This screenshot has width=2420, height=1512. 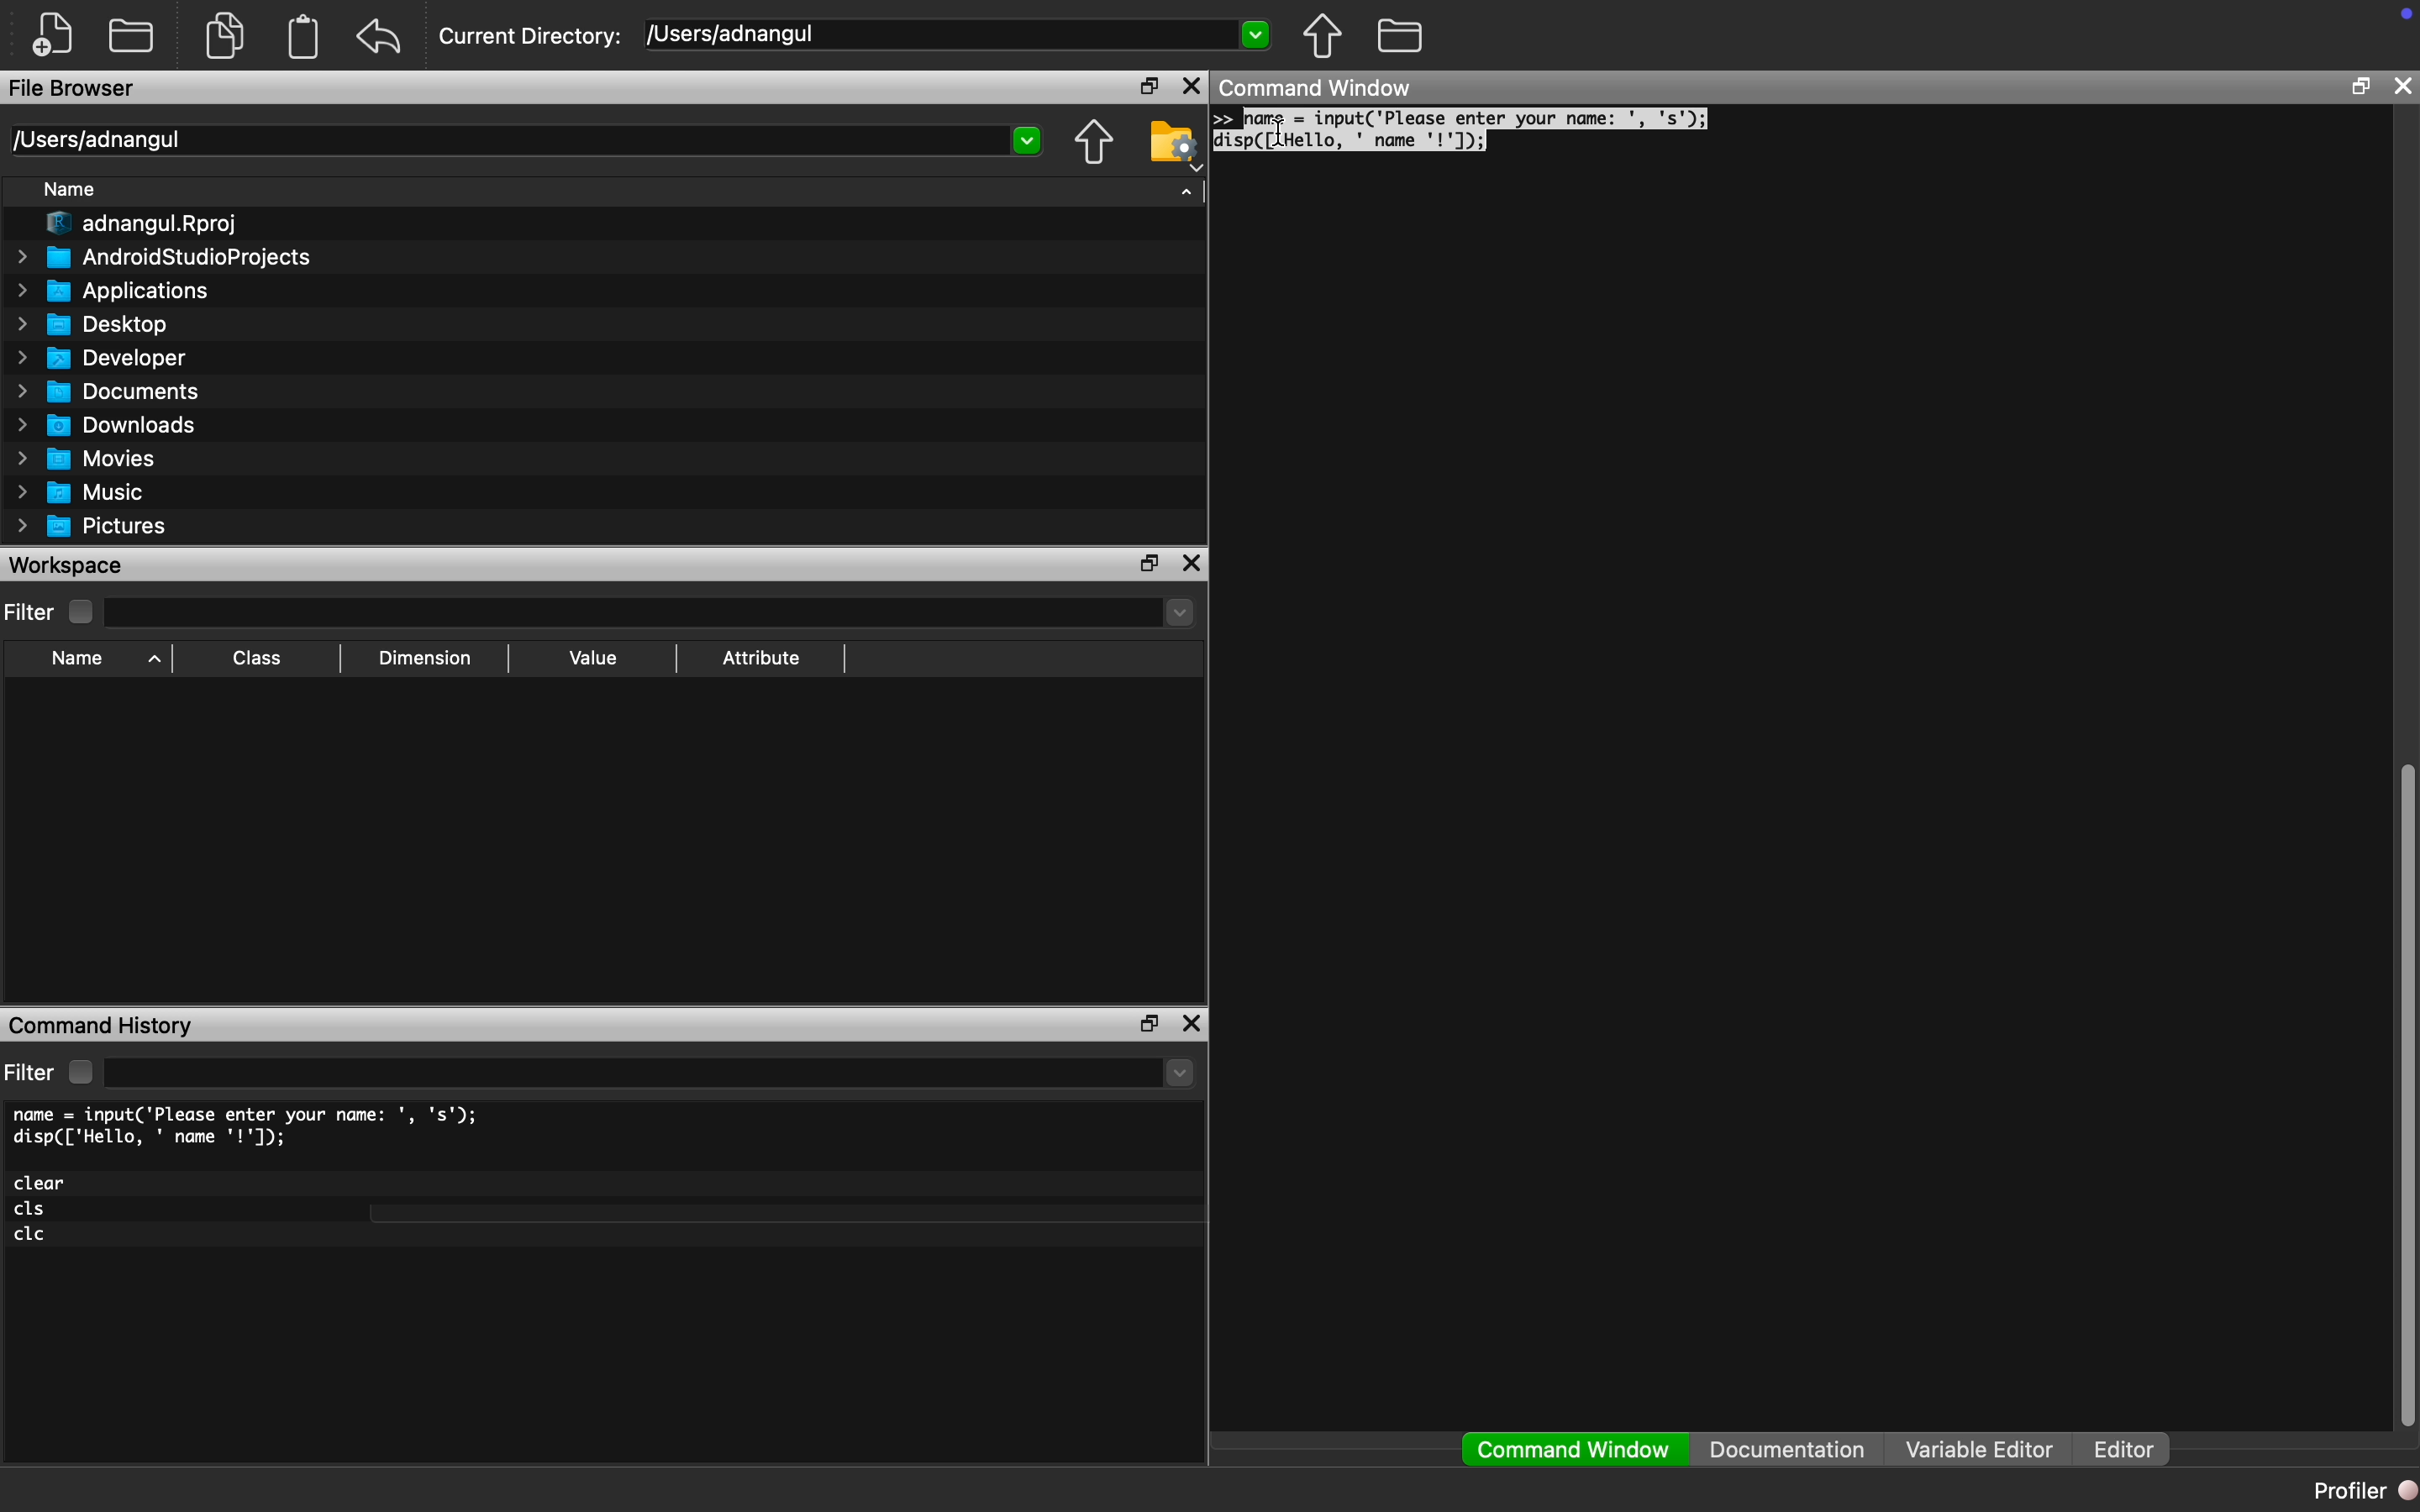 I want to click on previous file, so click(x=1324, y=36).